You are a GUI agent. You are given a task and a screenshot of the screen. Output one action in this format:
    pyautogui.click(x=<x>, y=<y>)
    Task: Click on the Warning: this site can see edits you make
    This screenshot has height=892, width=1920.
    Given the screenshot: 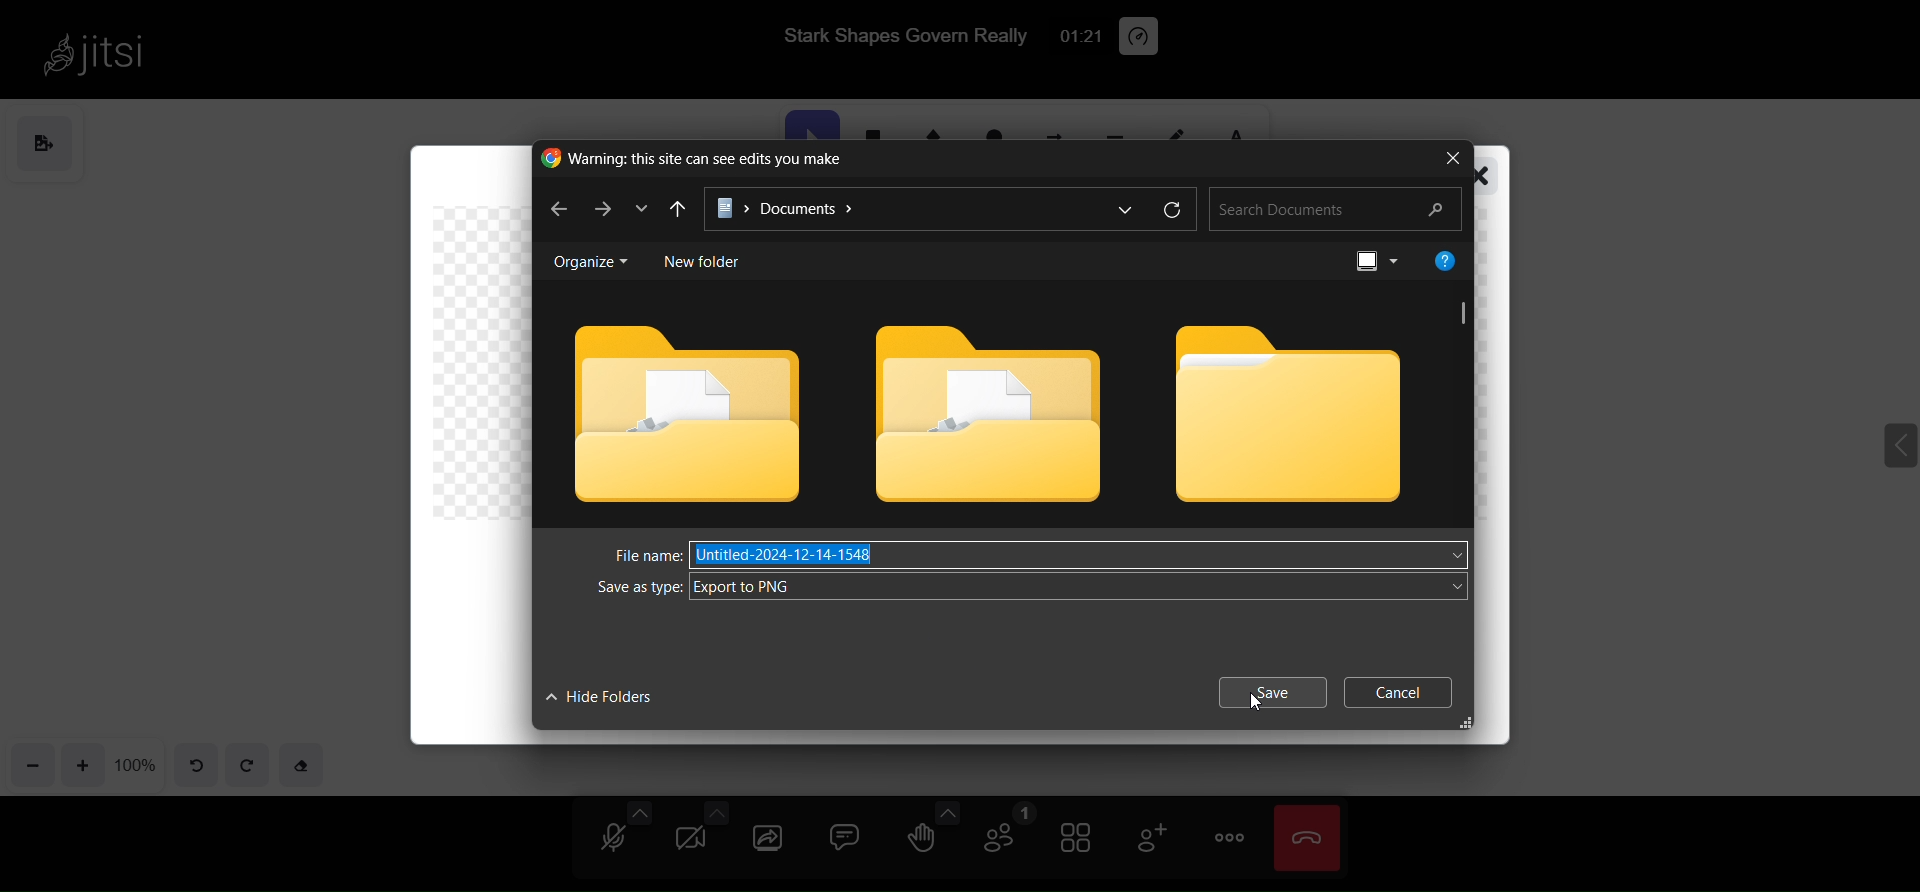 What is the action you would take?
    pyautogui.click(x=692, y=157)
    